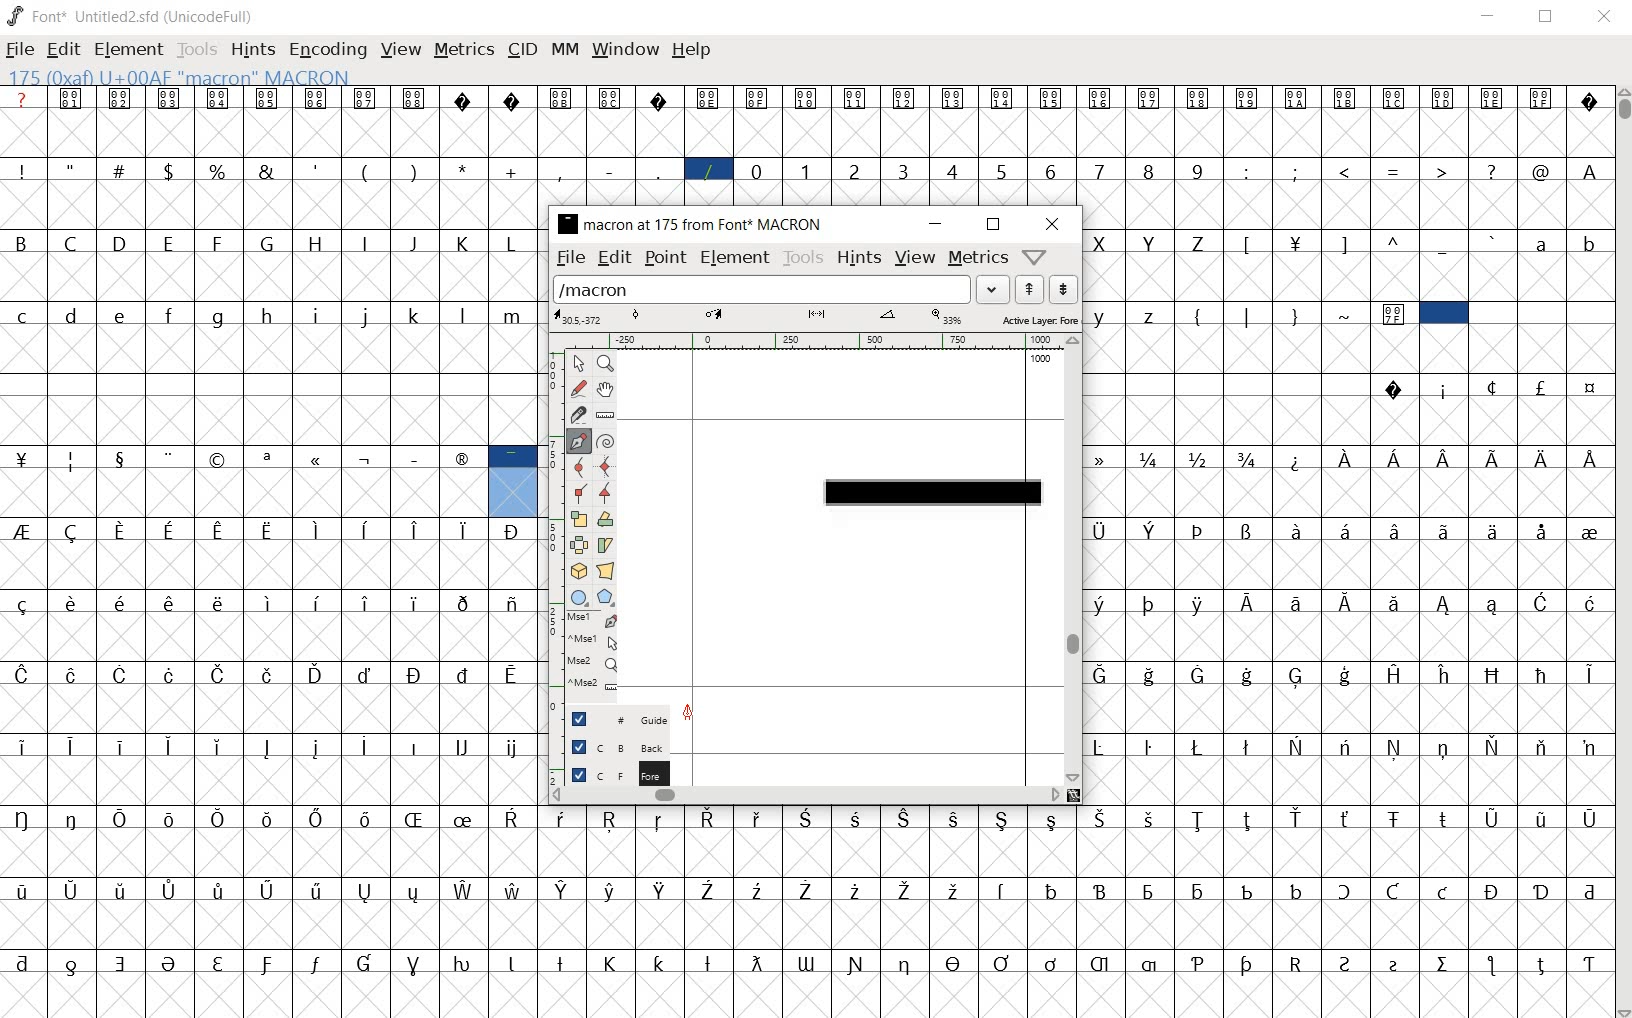 The width and height of the screenshot is (1632, 1018). What do you see at coordinates (171, 171) in the screenshot?
I see `$` at bounding box center [171, 171].